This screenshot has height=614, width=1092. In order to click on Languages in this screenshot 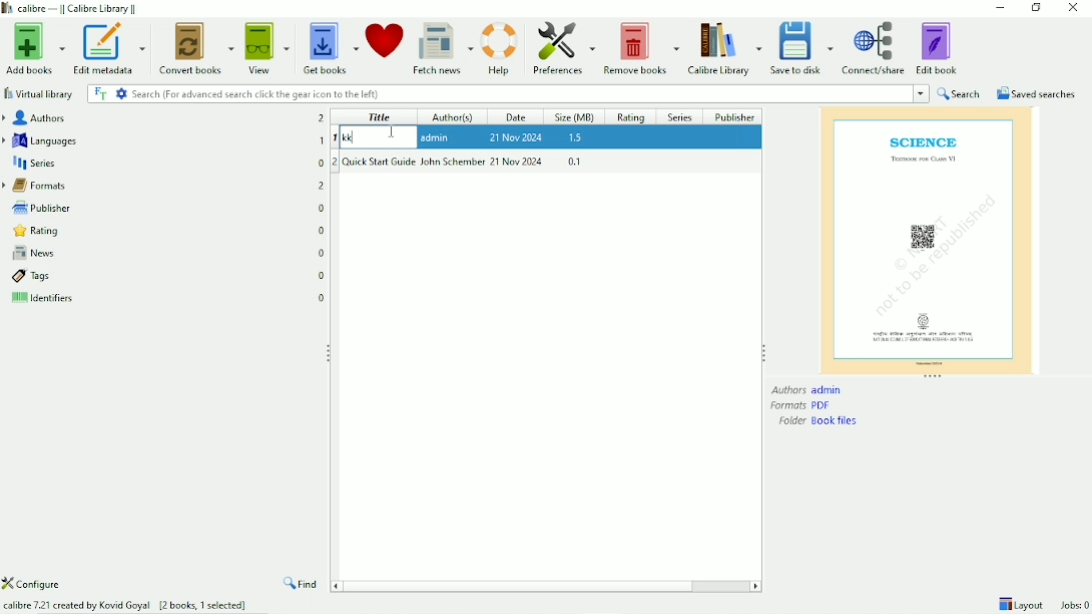, I will do `click(42, 140)`.